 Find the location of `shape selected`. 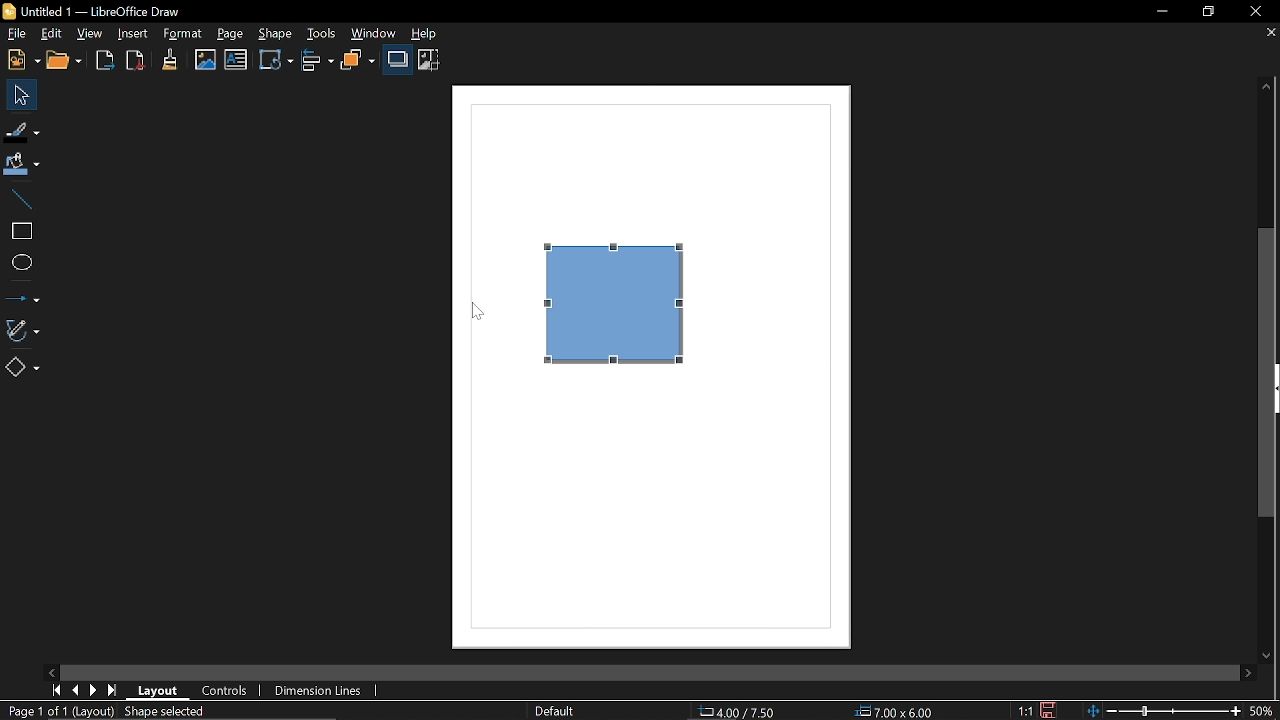

shape selected is located at coordinates (167, 713).